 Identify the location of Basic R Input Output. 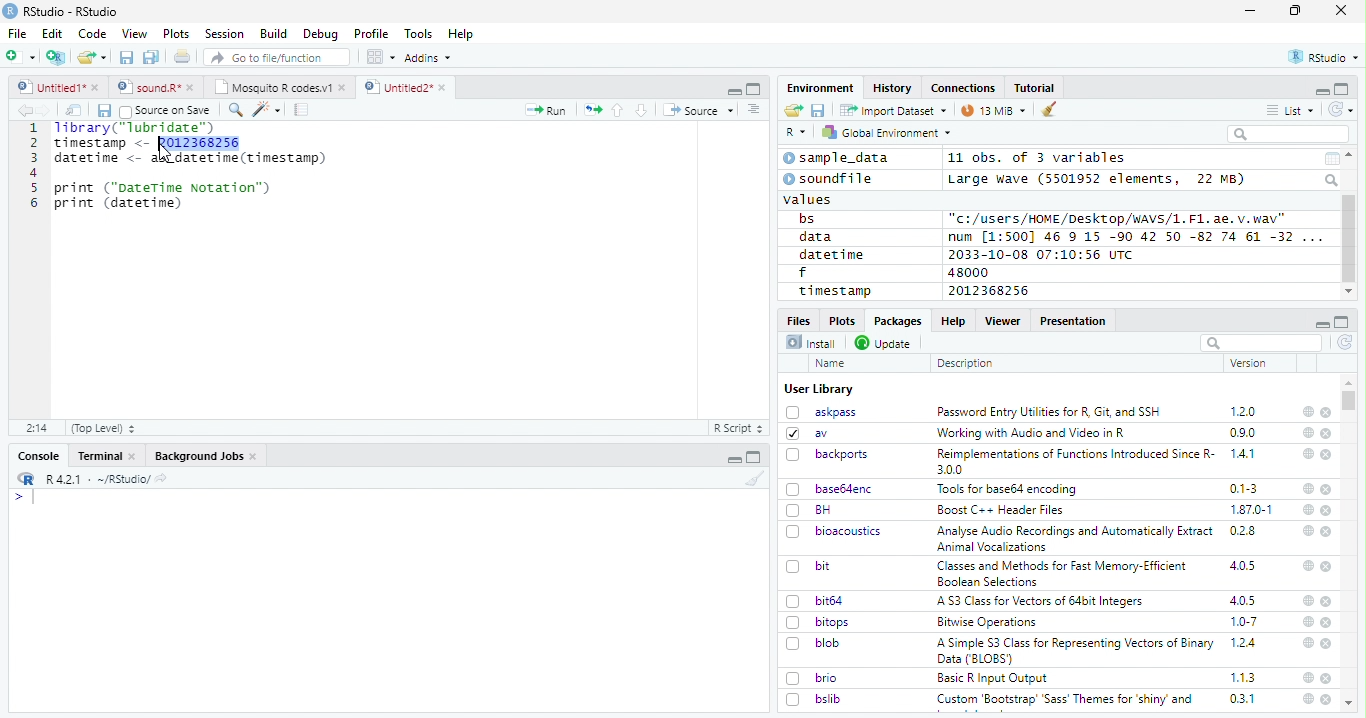
(995, 678).